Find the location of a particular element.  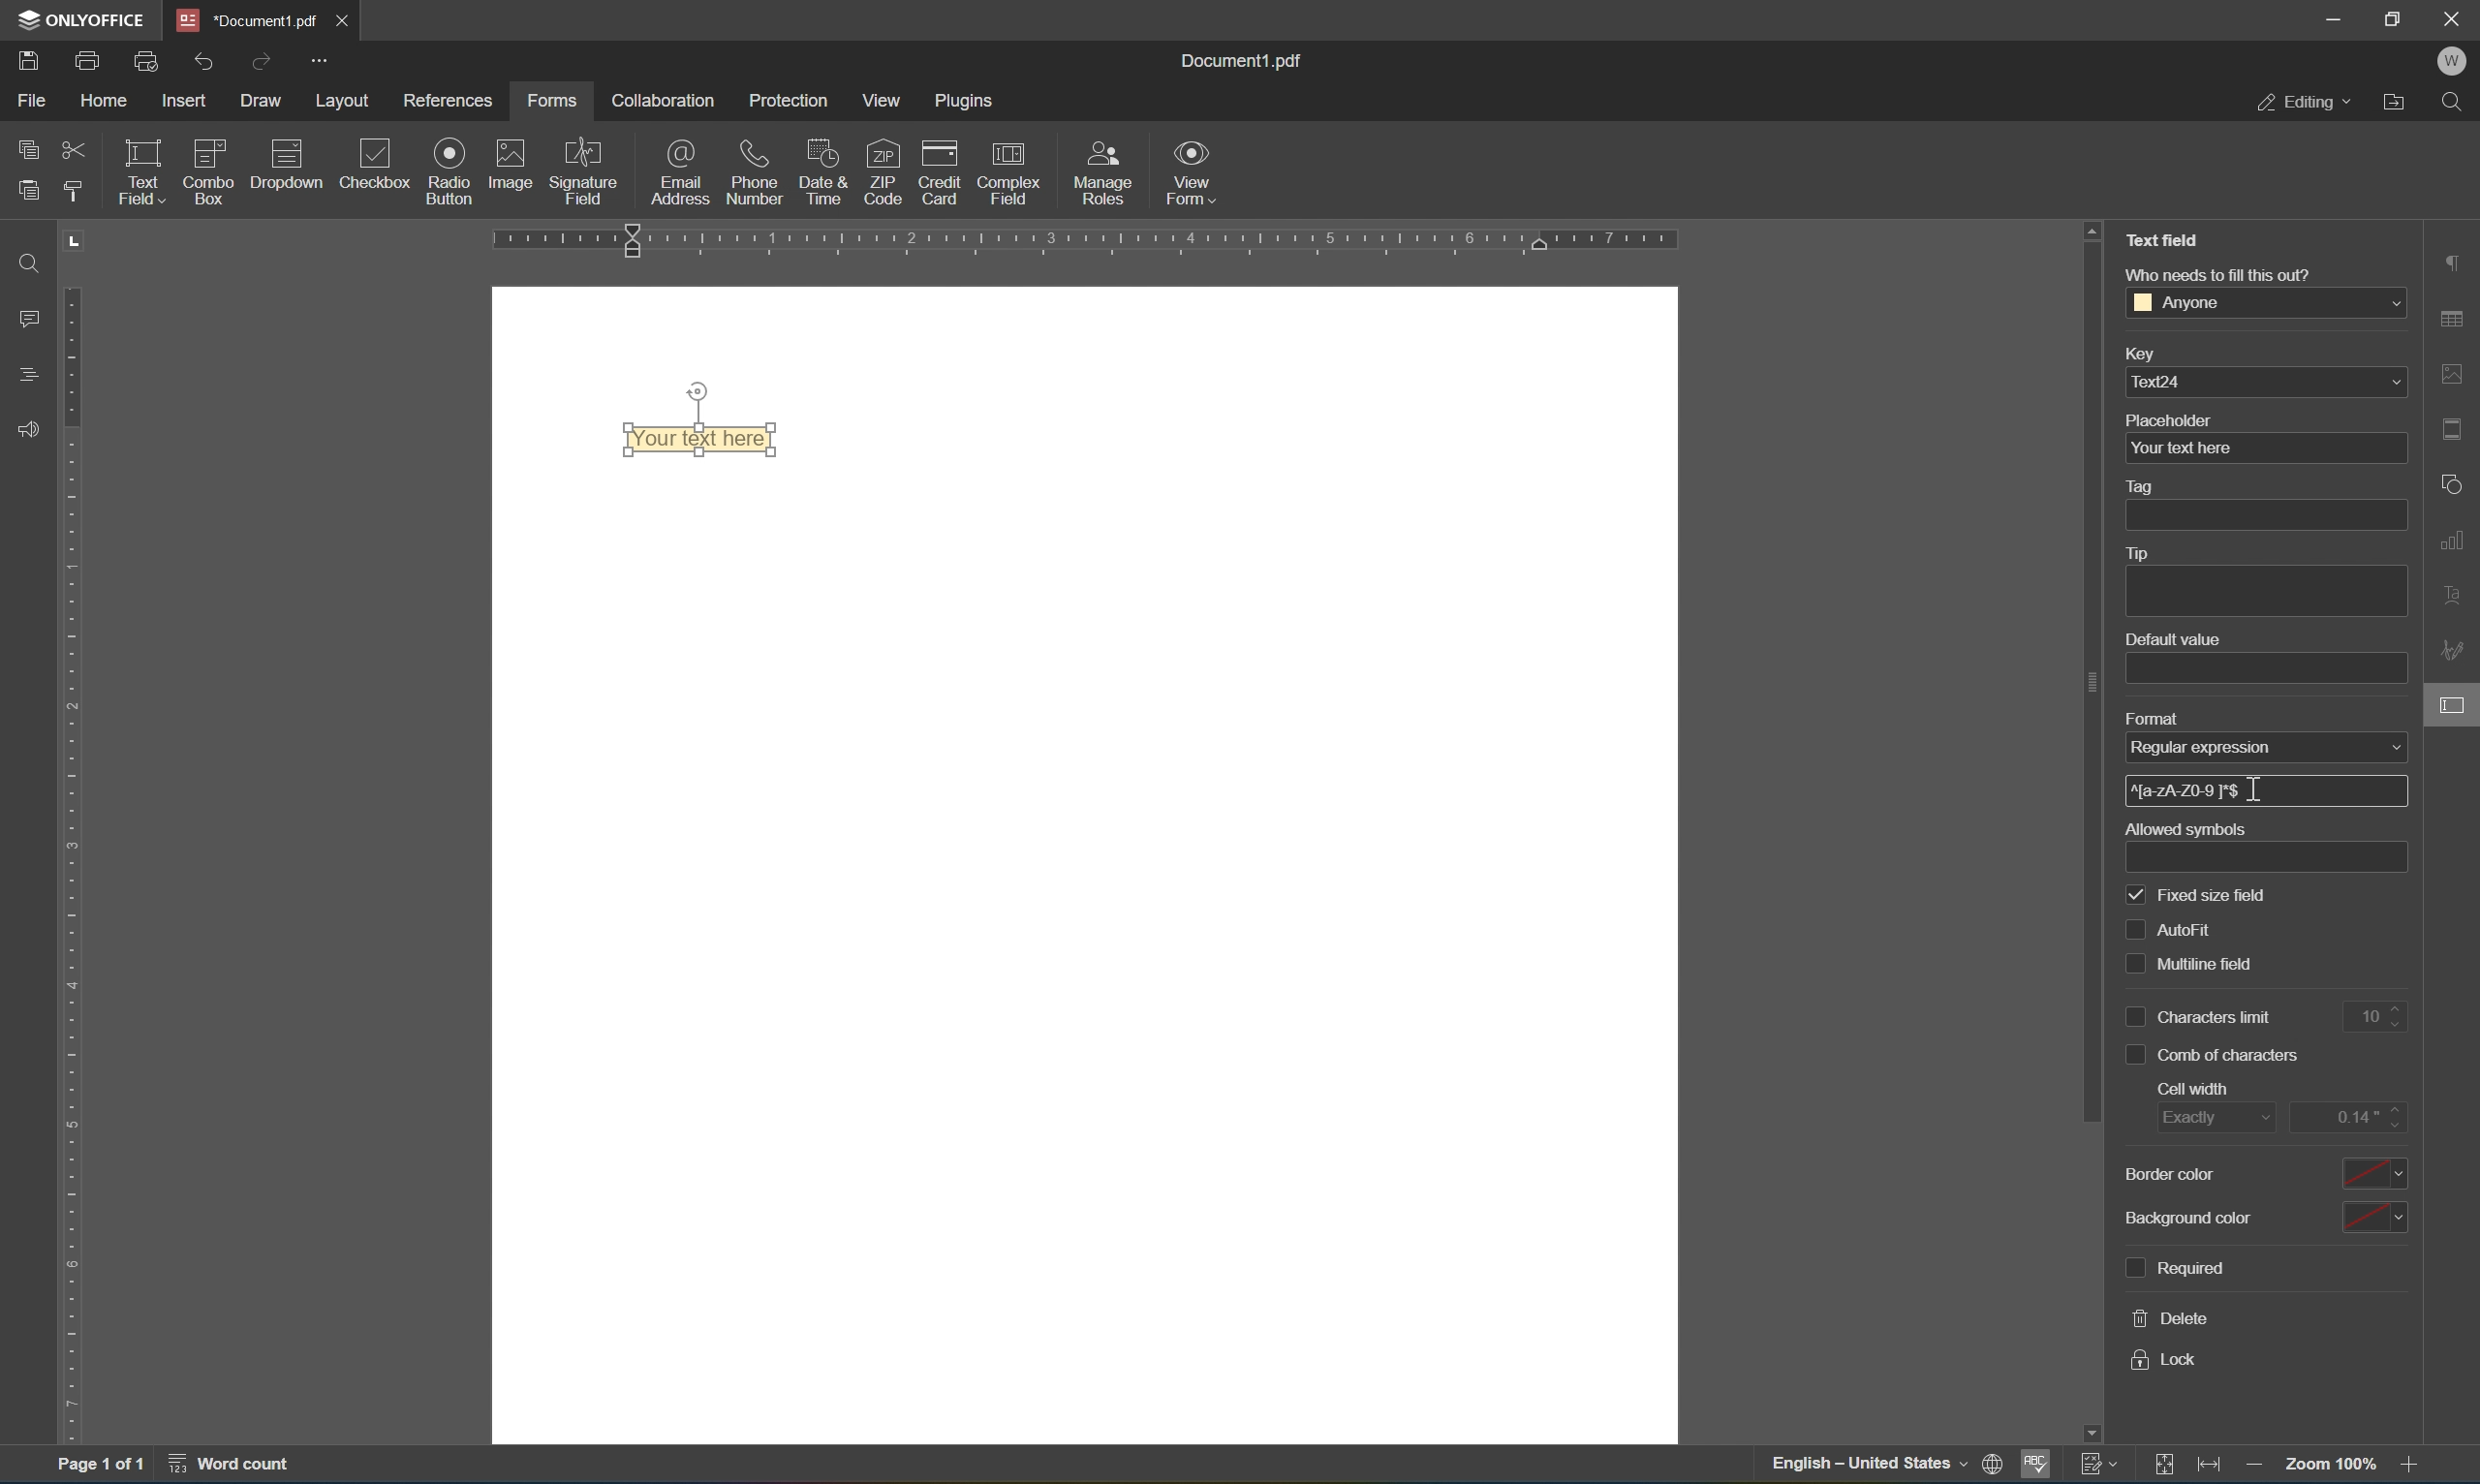

add allowed symbols is located at coordinates (2270, 858).